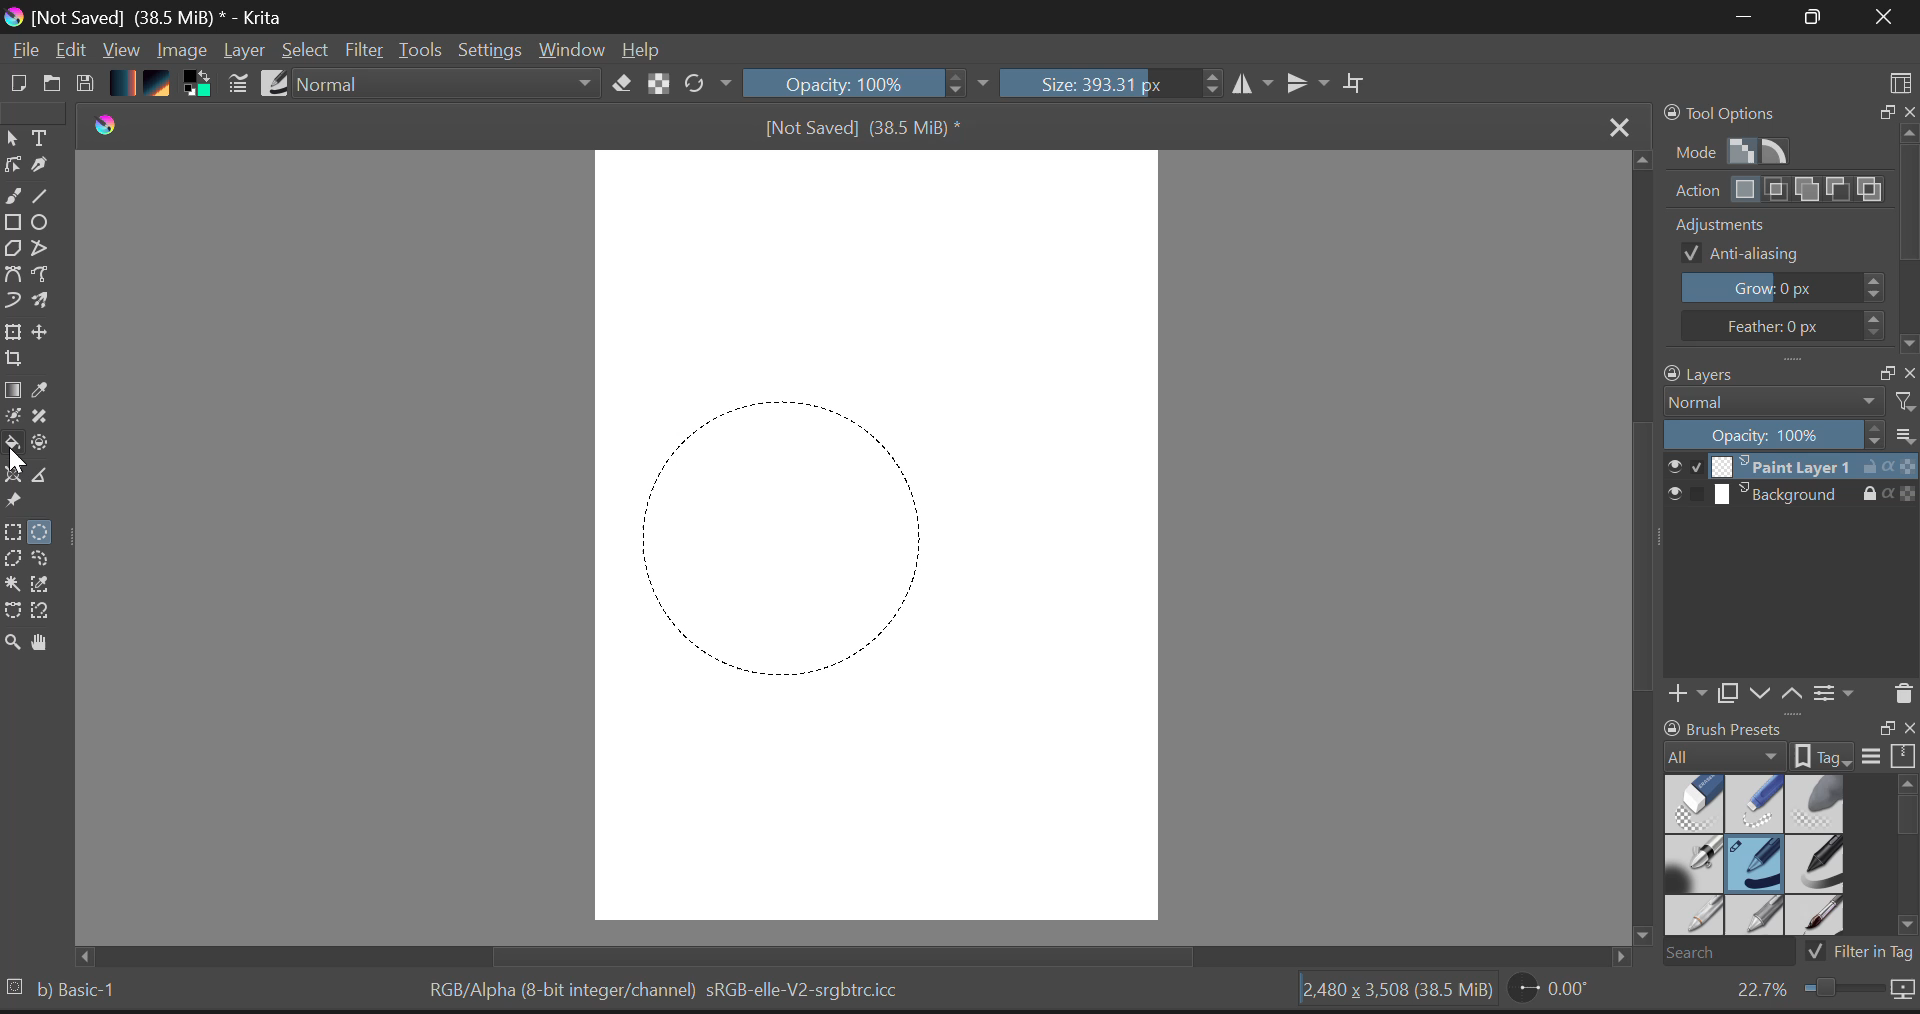  Describe the element at coordinates (16, 332) in the screenshot. I see `Transform Layers` at that location.